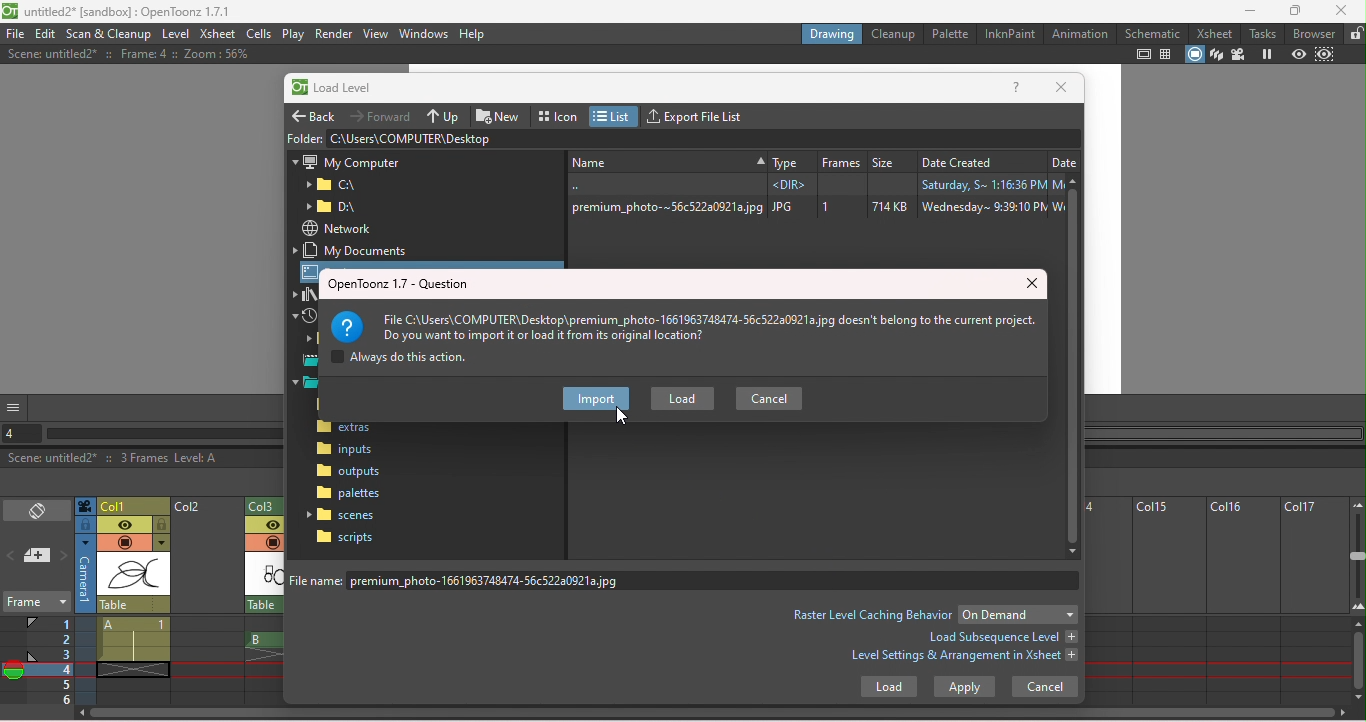  Describe the element at coordinates (316, 113) in the screenshot. I see `Back` at that location.